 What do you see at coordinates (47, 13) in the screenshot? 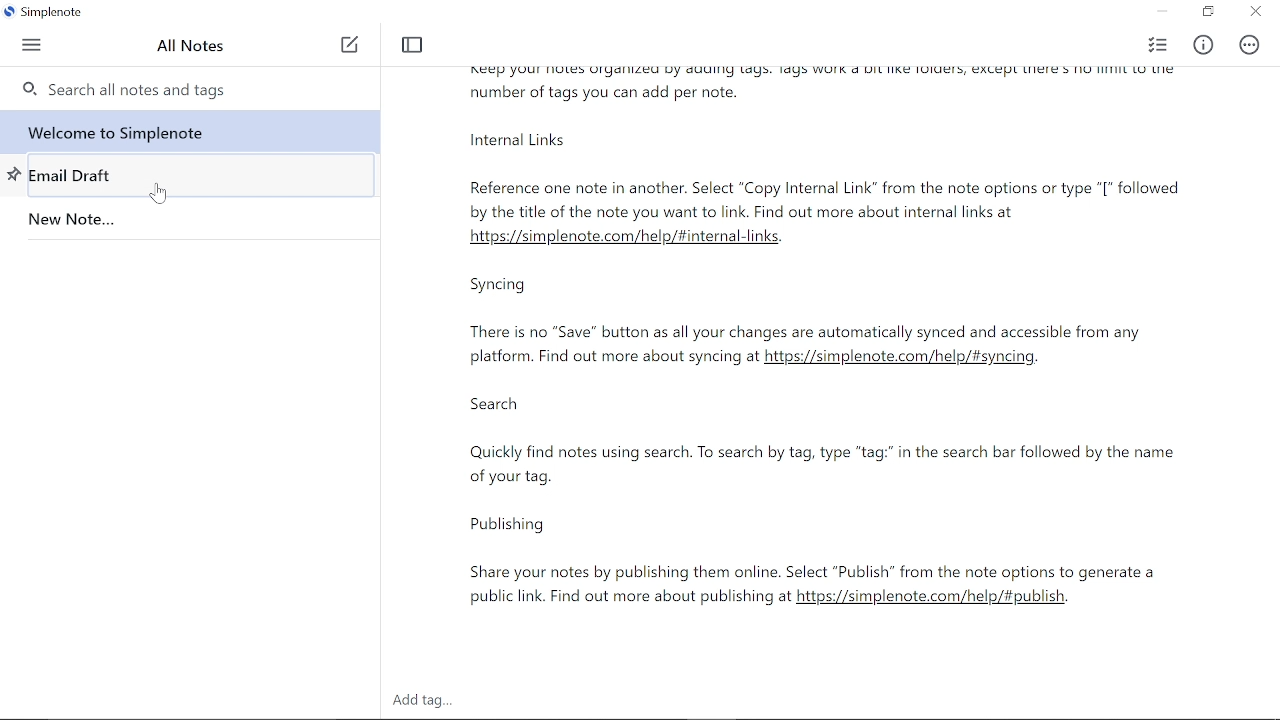
I see `Current window` at bounding box center [47, 13].